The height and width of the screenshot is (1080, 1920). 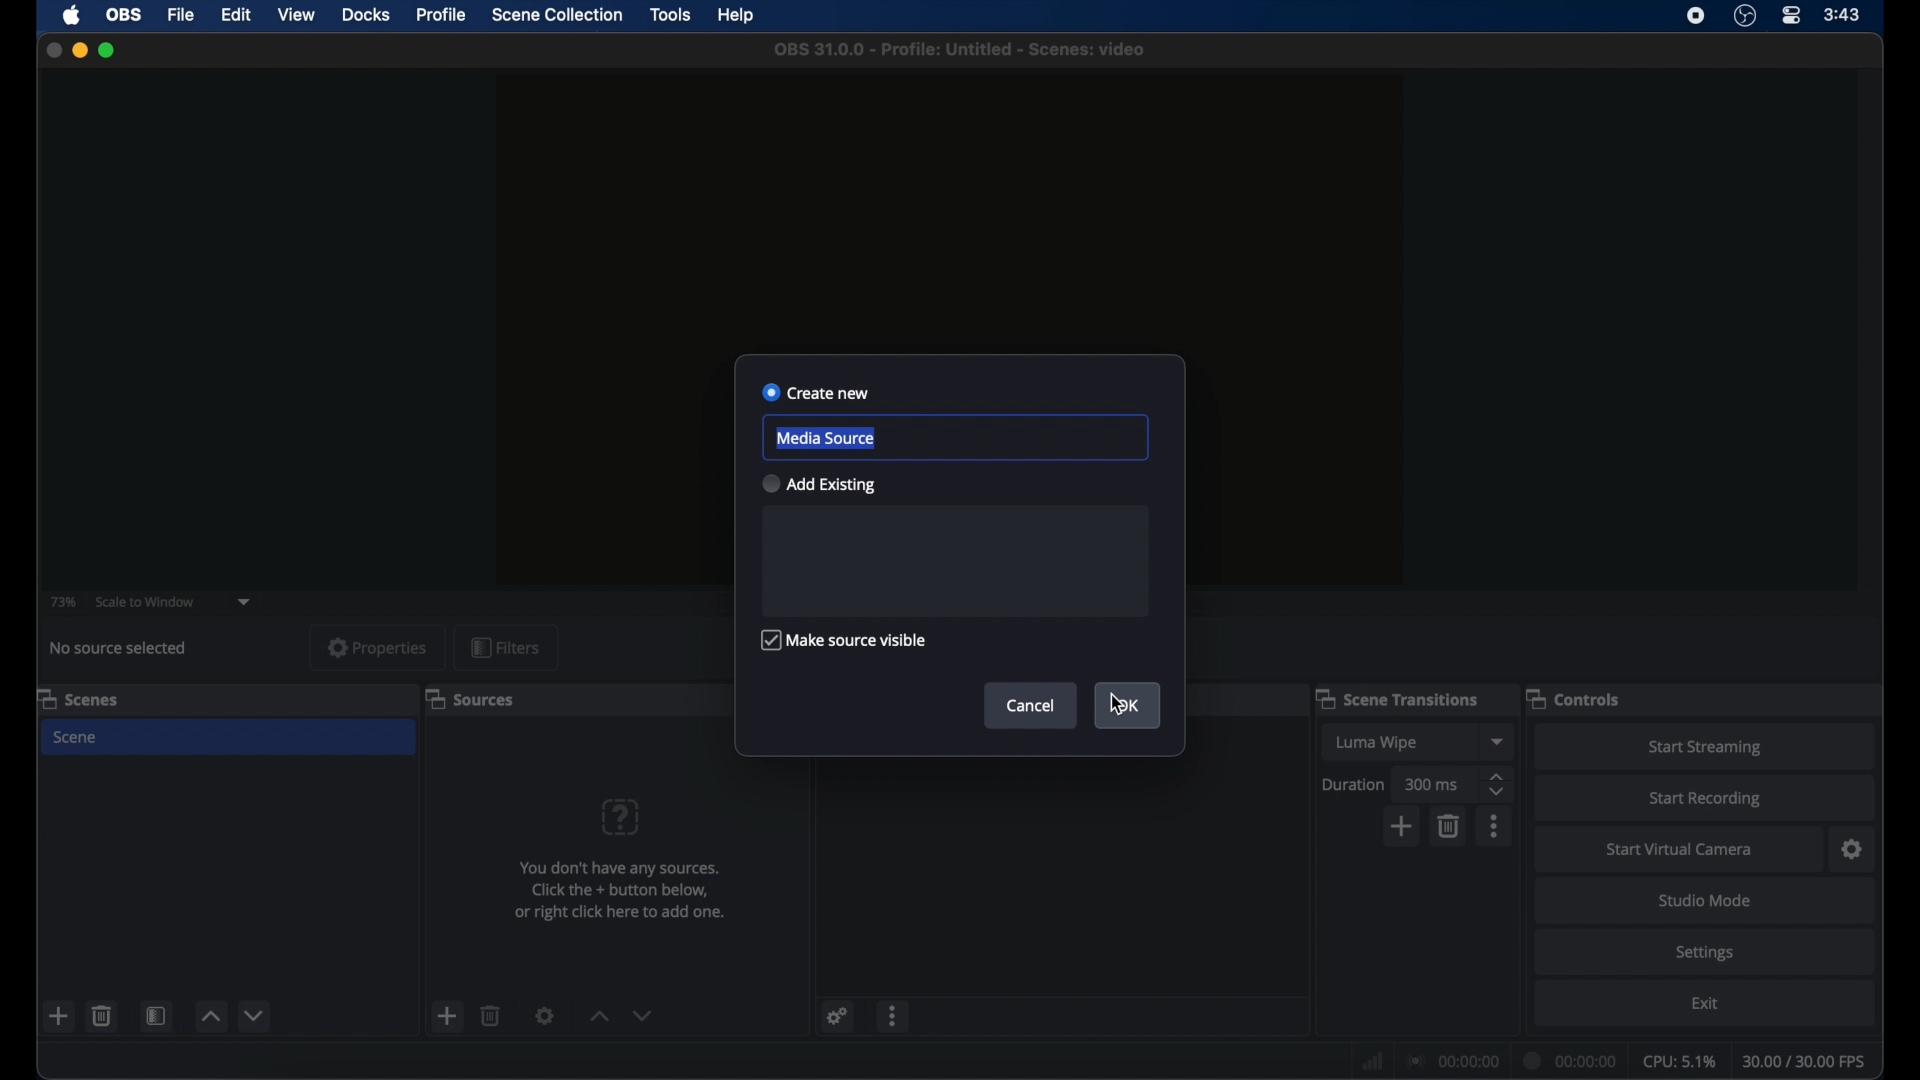 I want to click on file, so click(x=182, y=15).